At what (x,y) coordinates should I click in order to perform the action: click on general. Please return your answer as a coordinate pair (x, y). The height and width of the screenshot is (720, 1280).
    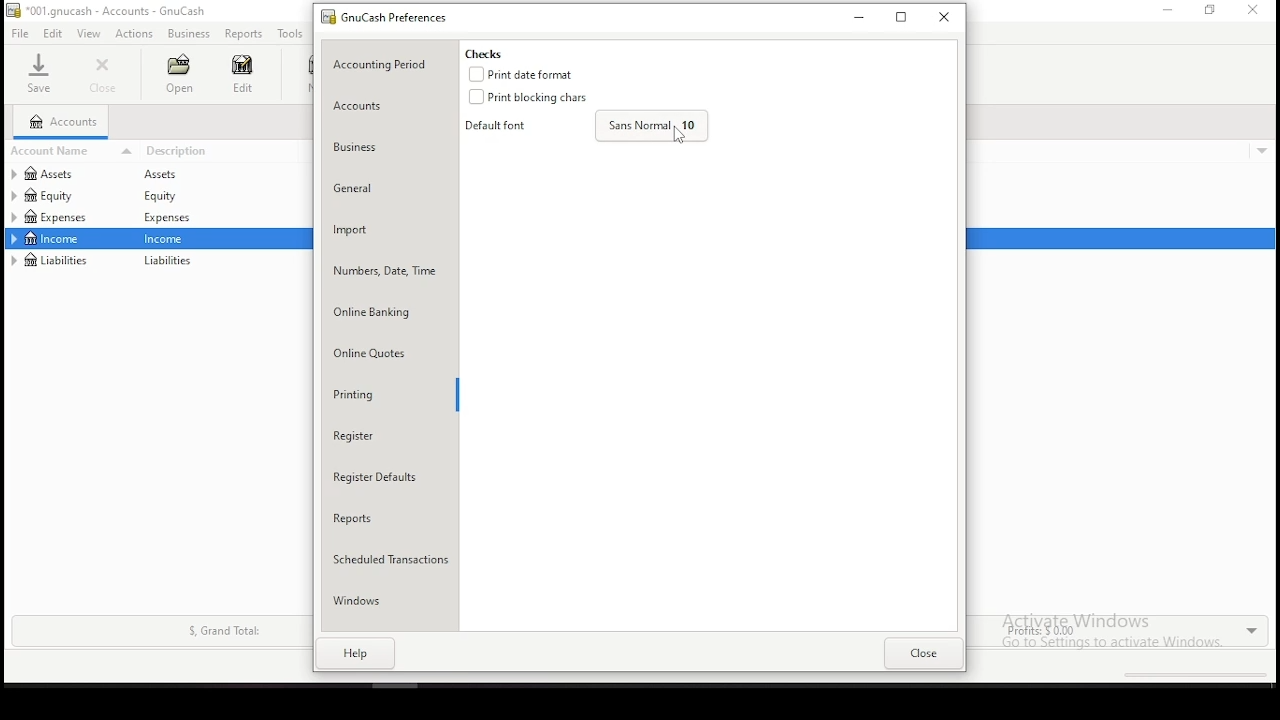
    Looking at the image, I should click on (360, 189).